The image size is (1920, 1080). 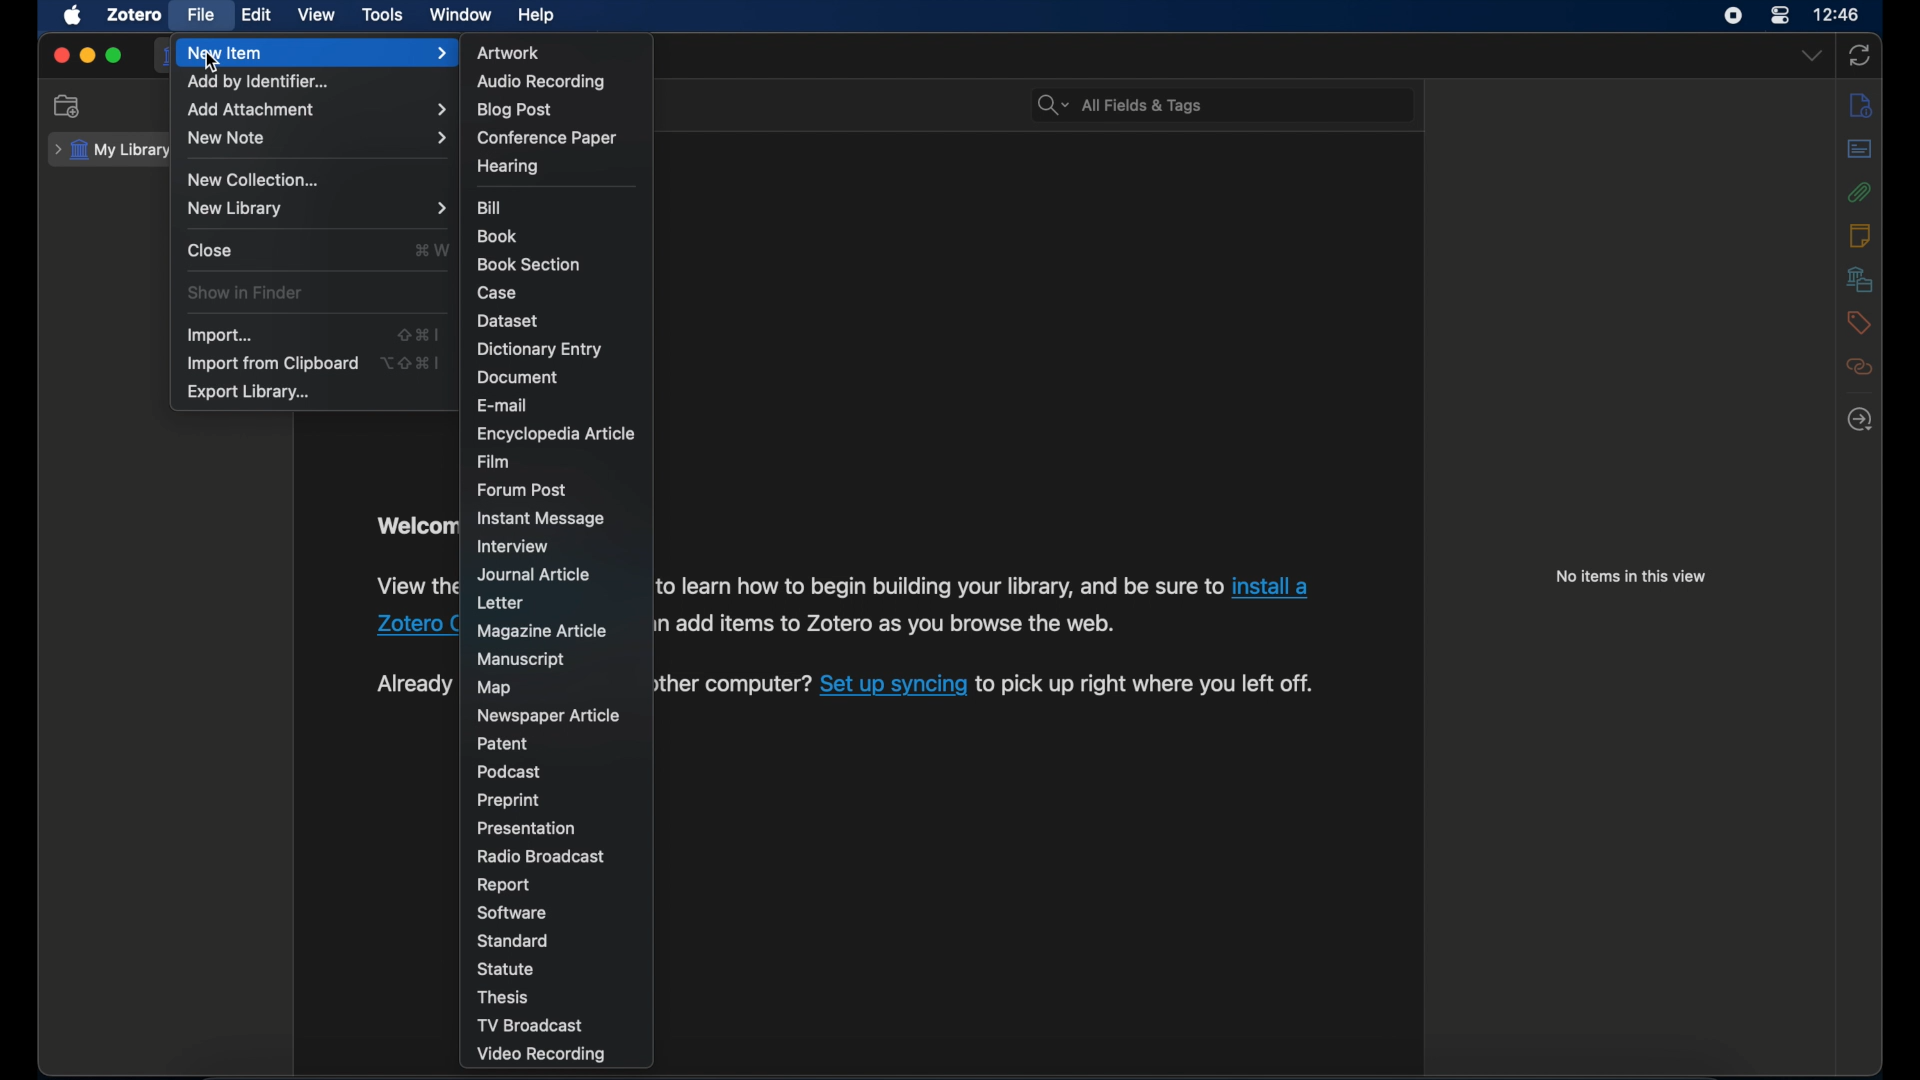 I want to click on tv broadcast, so click(x=532, y=1026).